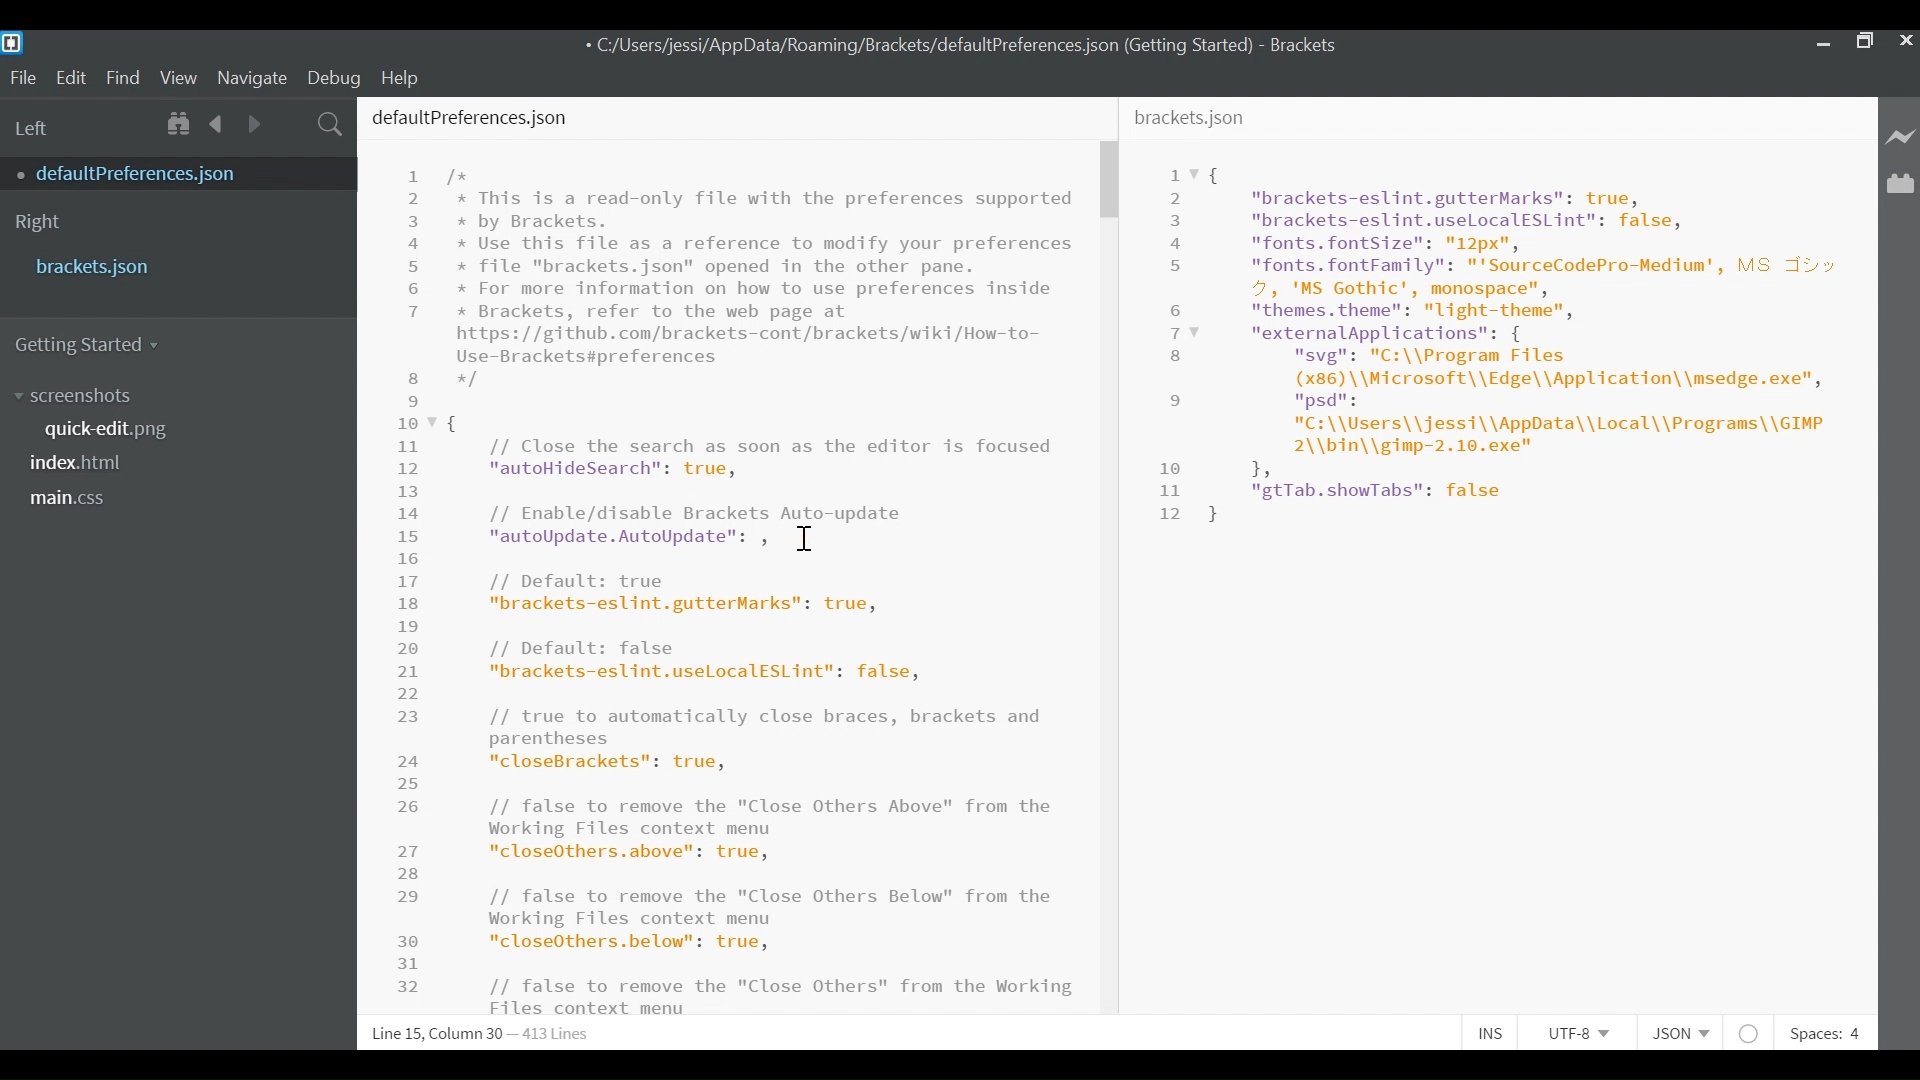 This screenshot has height=1080, width=1920. I want to click on Screenshot, so click(77, 397).